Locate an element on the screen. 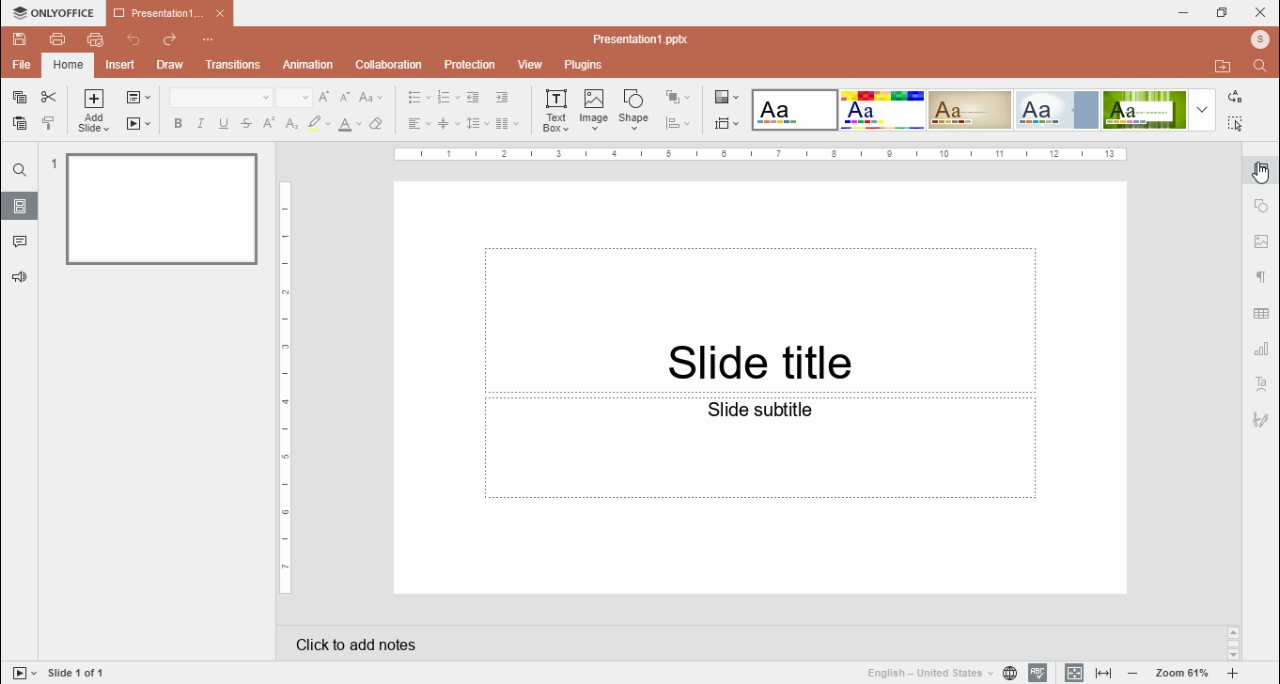 The image size is (1280, 684). arrange shape is located at coordinates (676, 97).